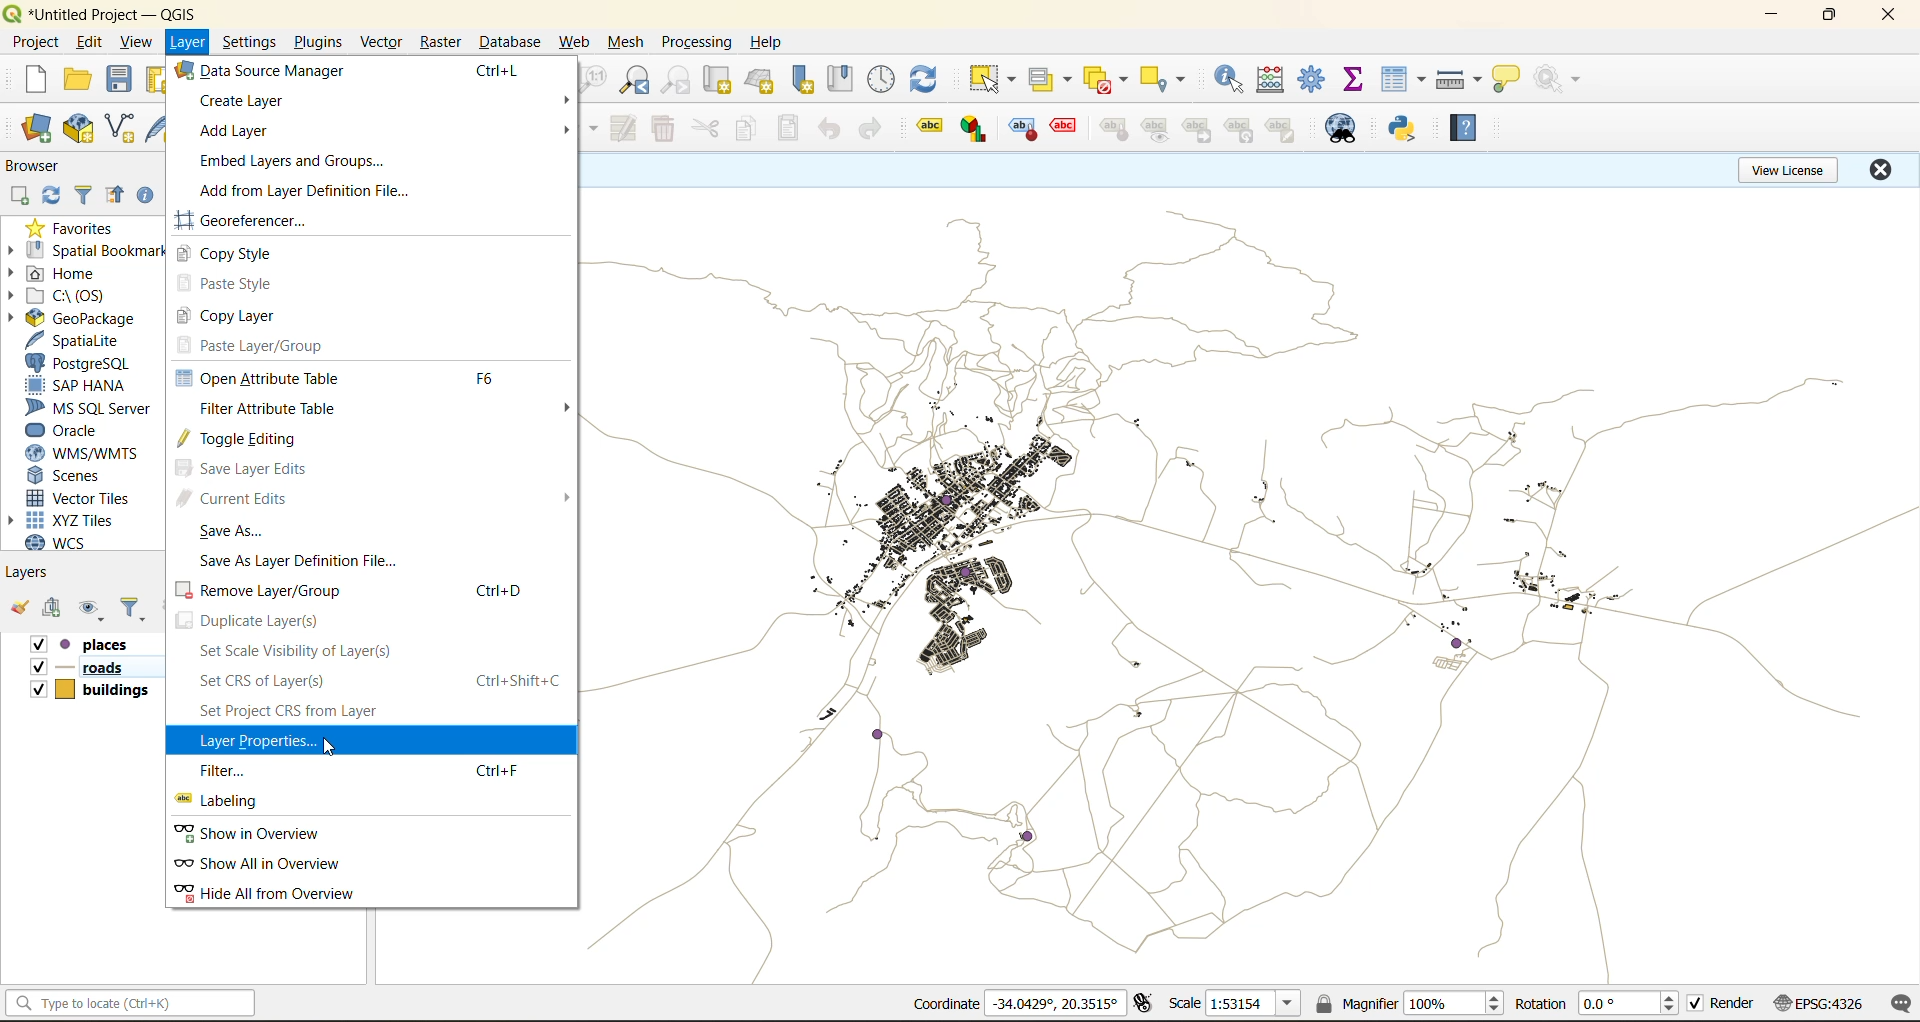 This screenshot has width=1920, height=1022. What do you see at coordinates (1062, 127) in the screenshot?
I see `label tool 4` at bounding box center [1062, 127].